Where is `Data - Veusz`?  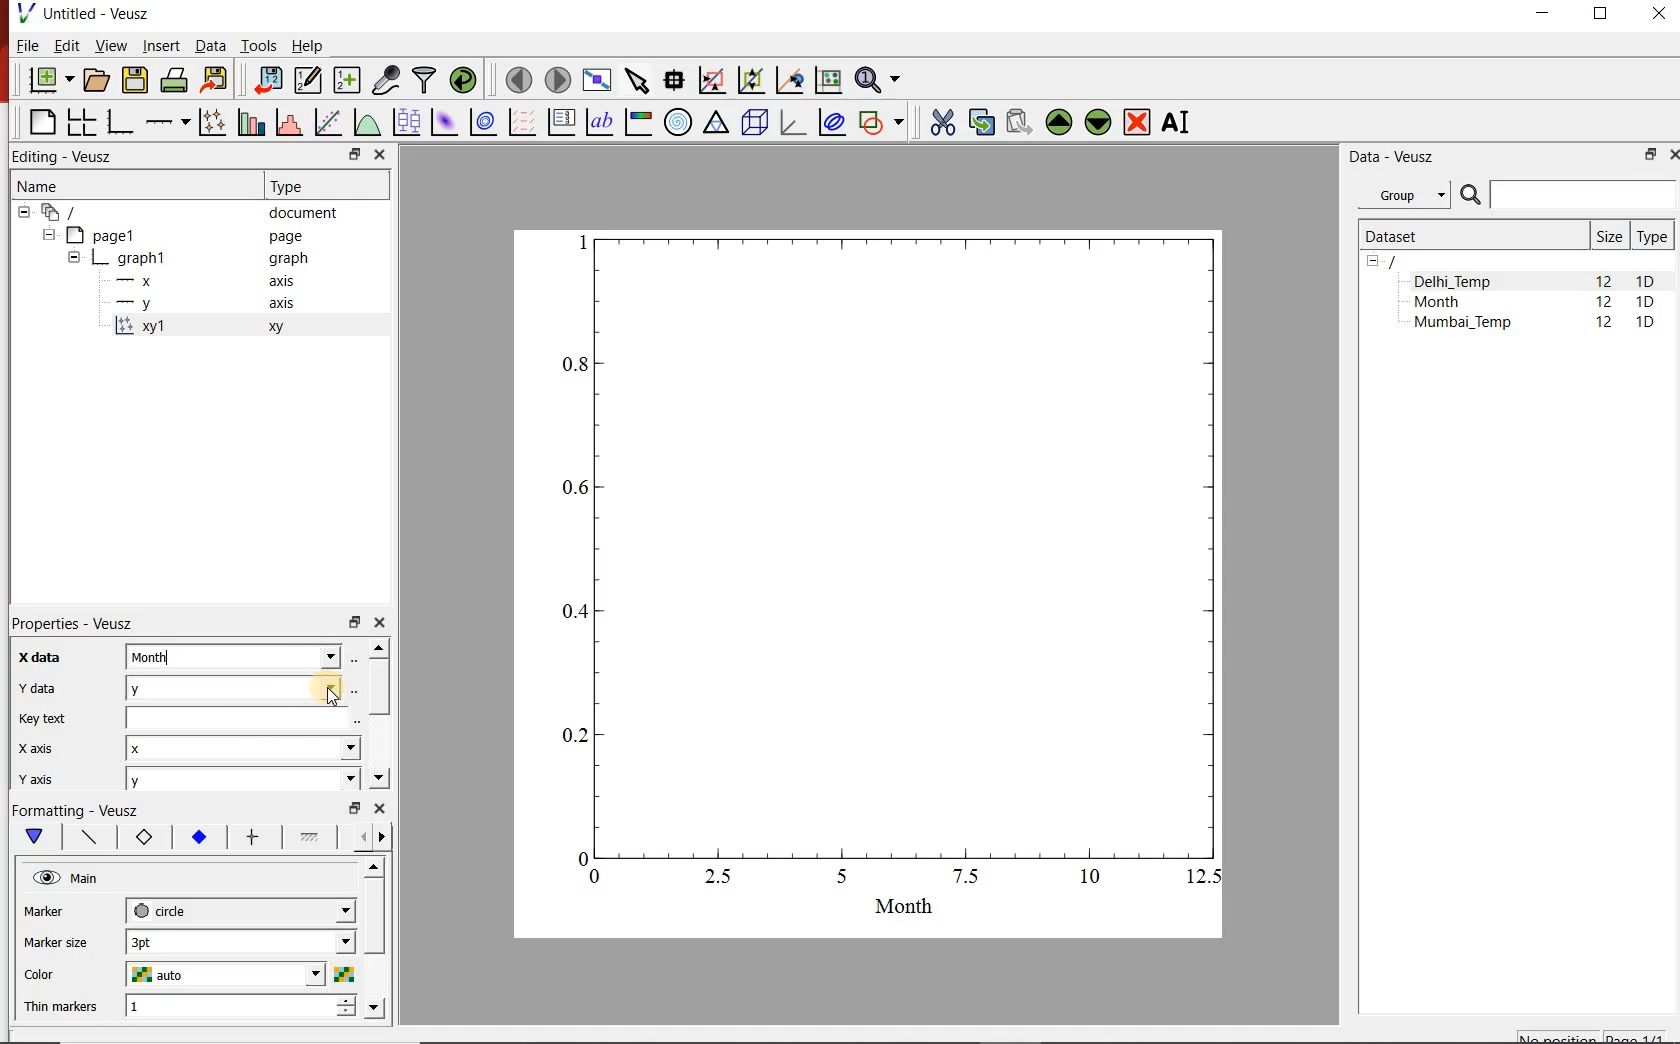
Data - Veusz is located at coordinates (1395, 157).